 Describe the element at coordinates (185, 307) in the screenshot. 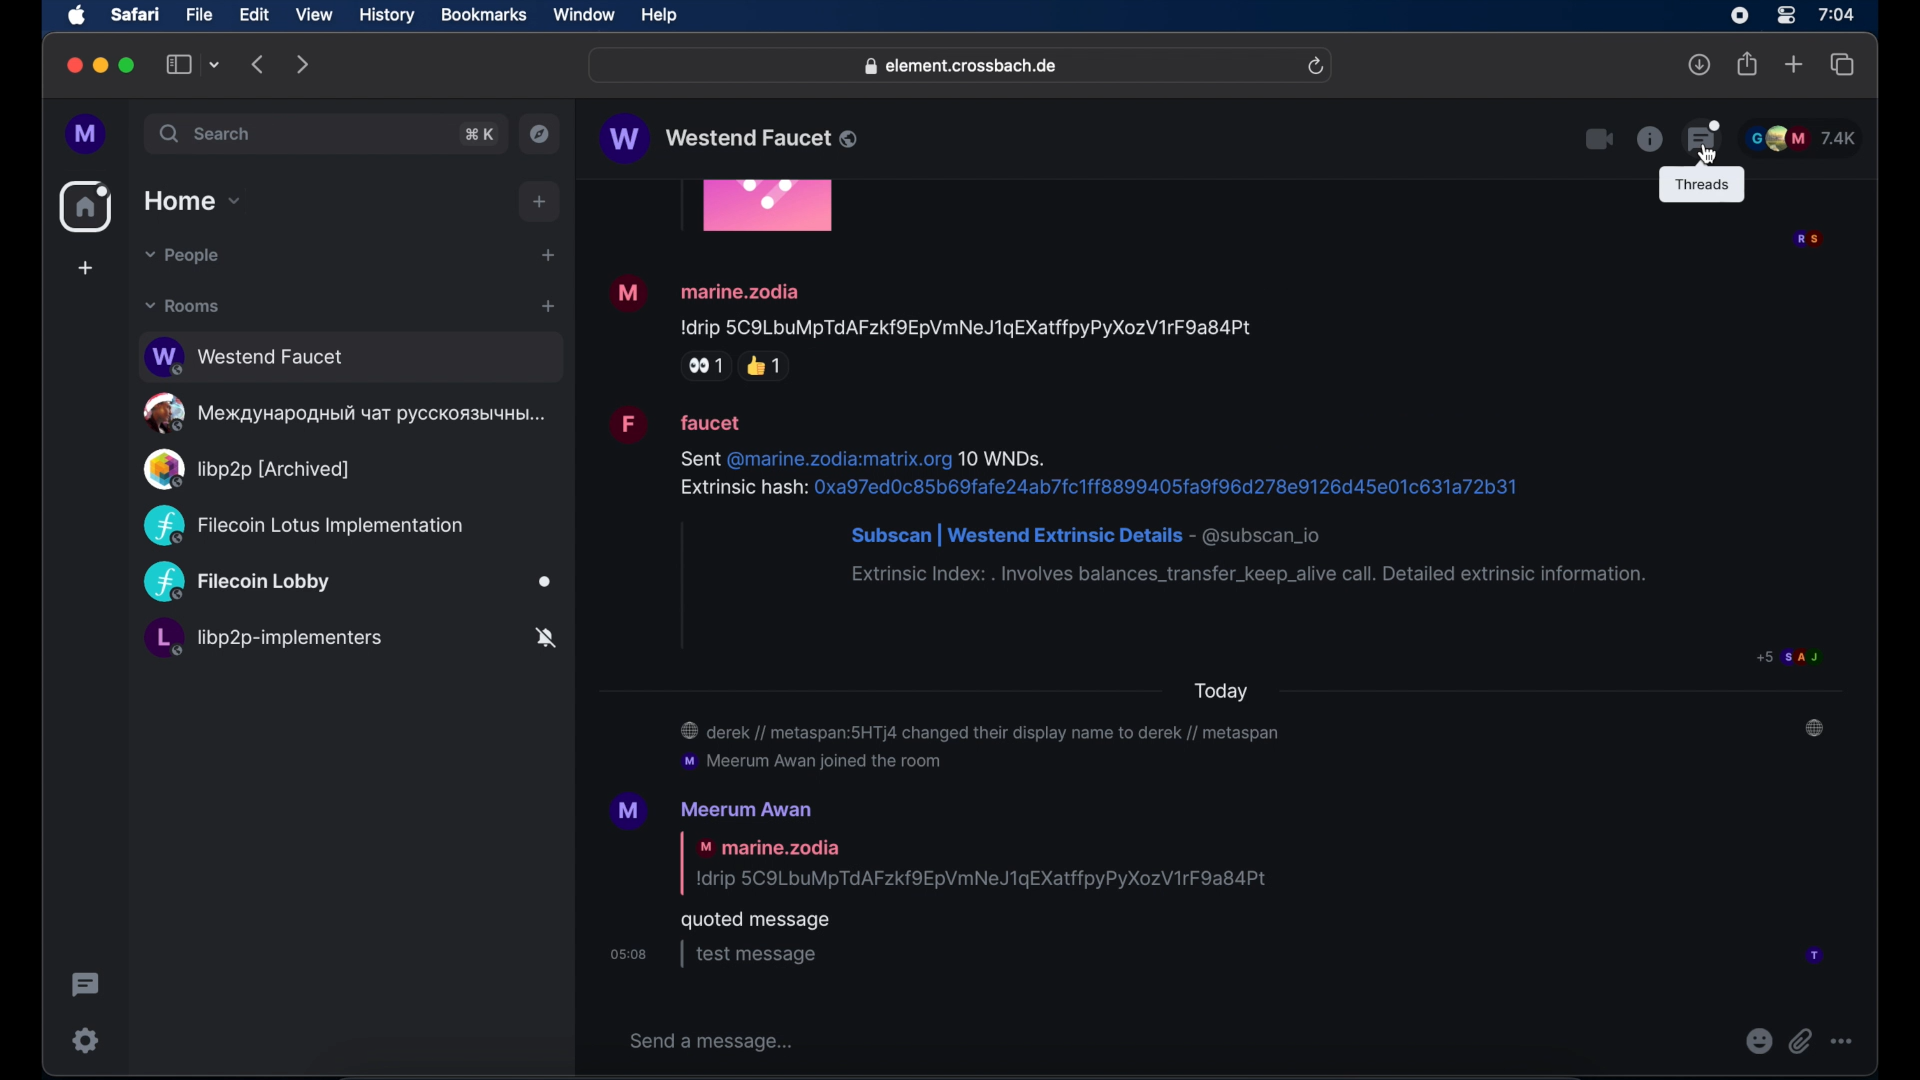

I see `rooms dropdown` at that location.